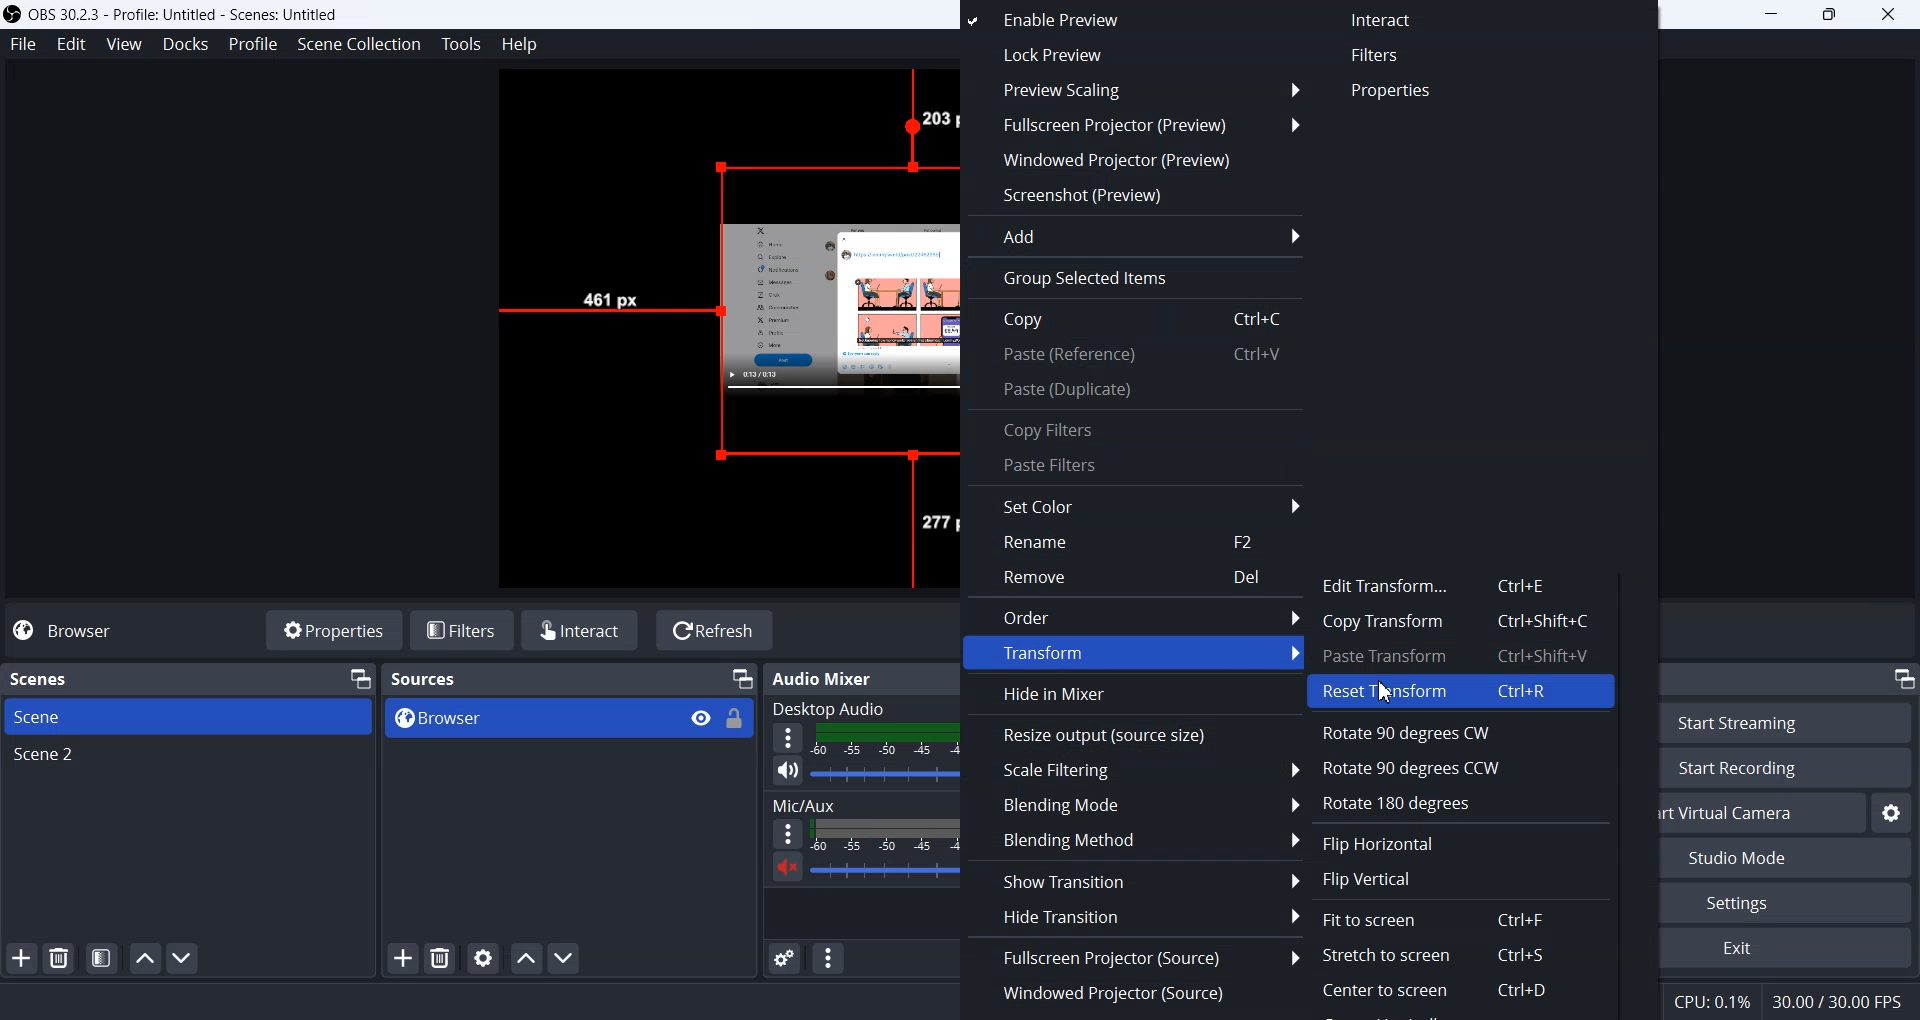 This screenshot has height=1020, width=1920. Describe the element at coordinates (189, 717) in the screenshot. I see `Scene` at that location.